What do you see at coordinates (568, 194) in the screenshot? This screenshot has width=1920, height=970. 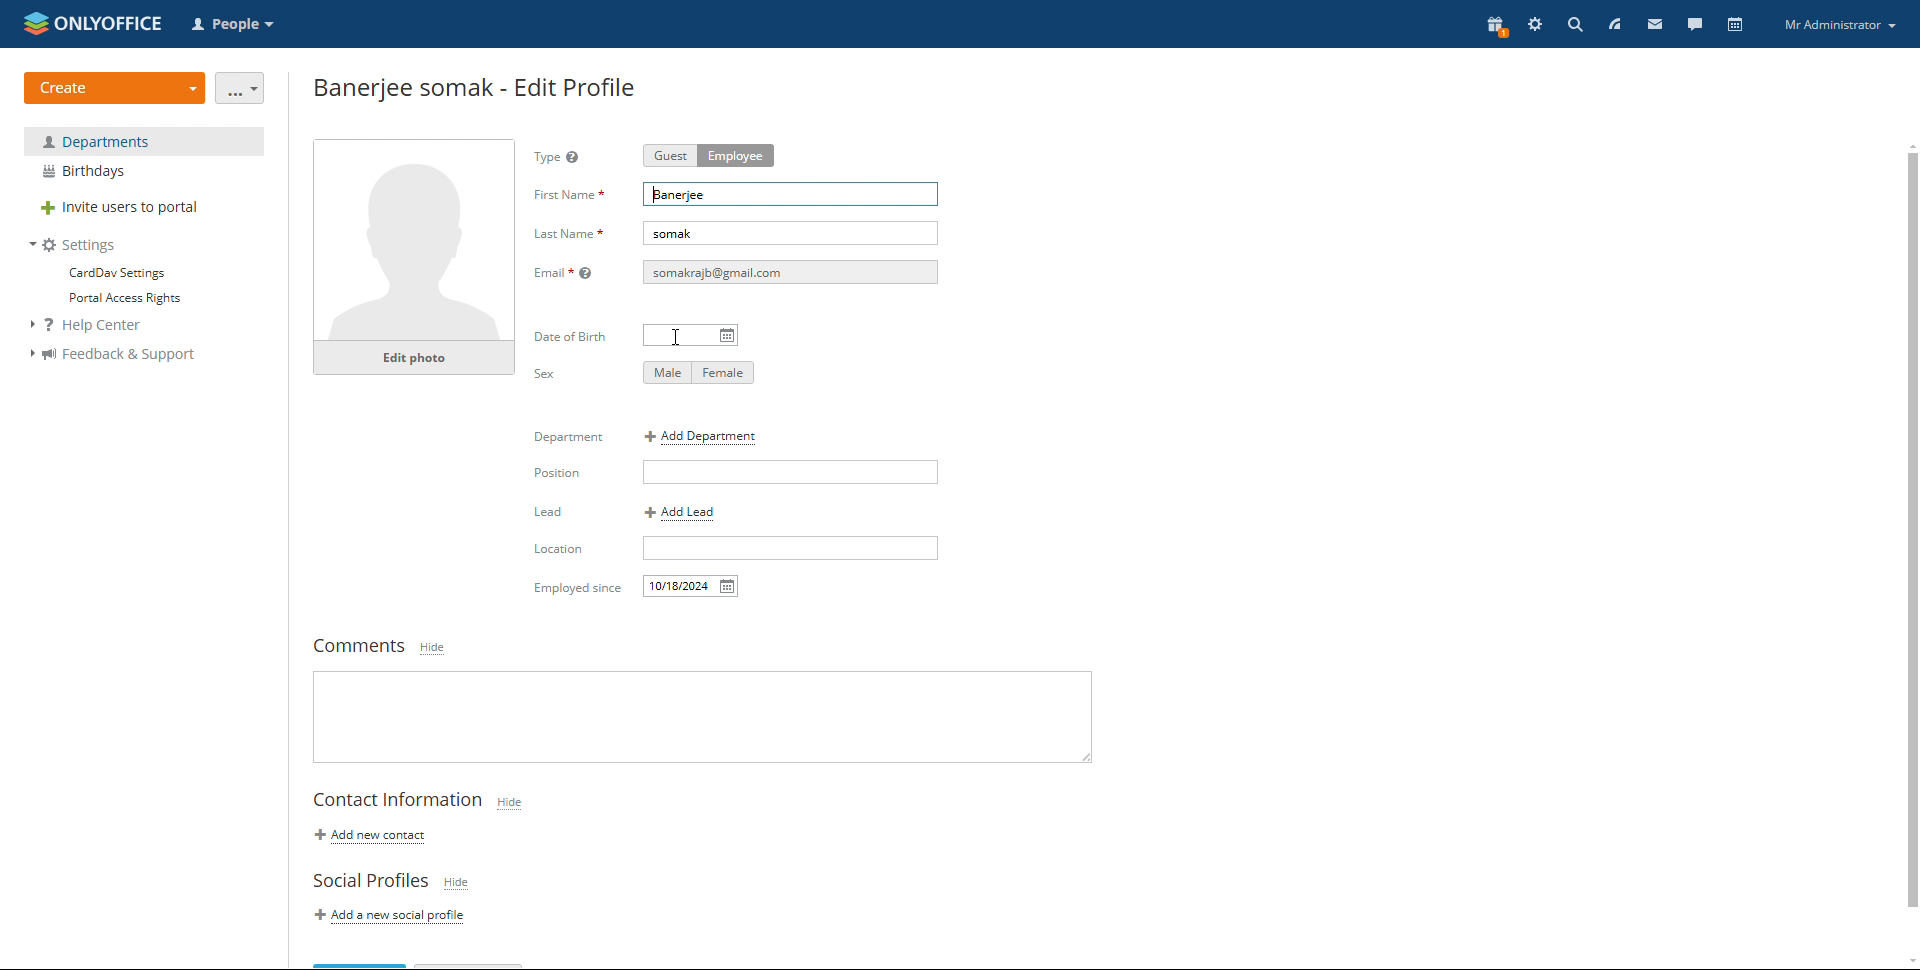 I see `first name` at bounding box center [568, 194].